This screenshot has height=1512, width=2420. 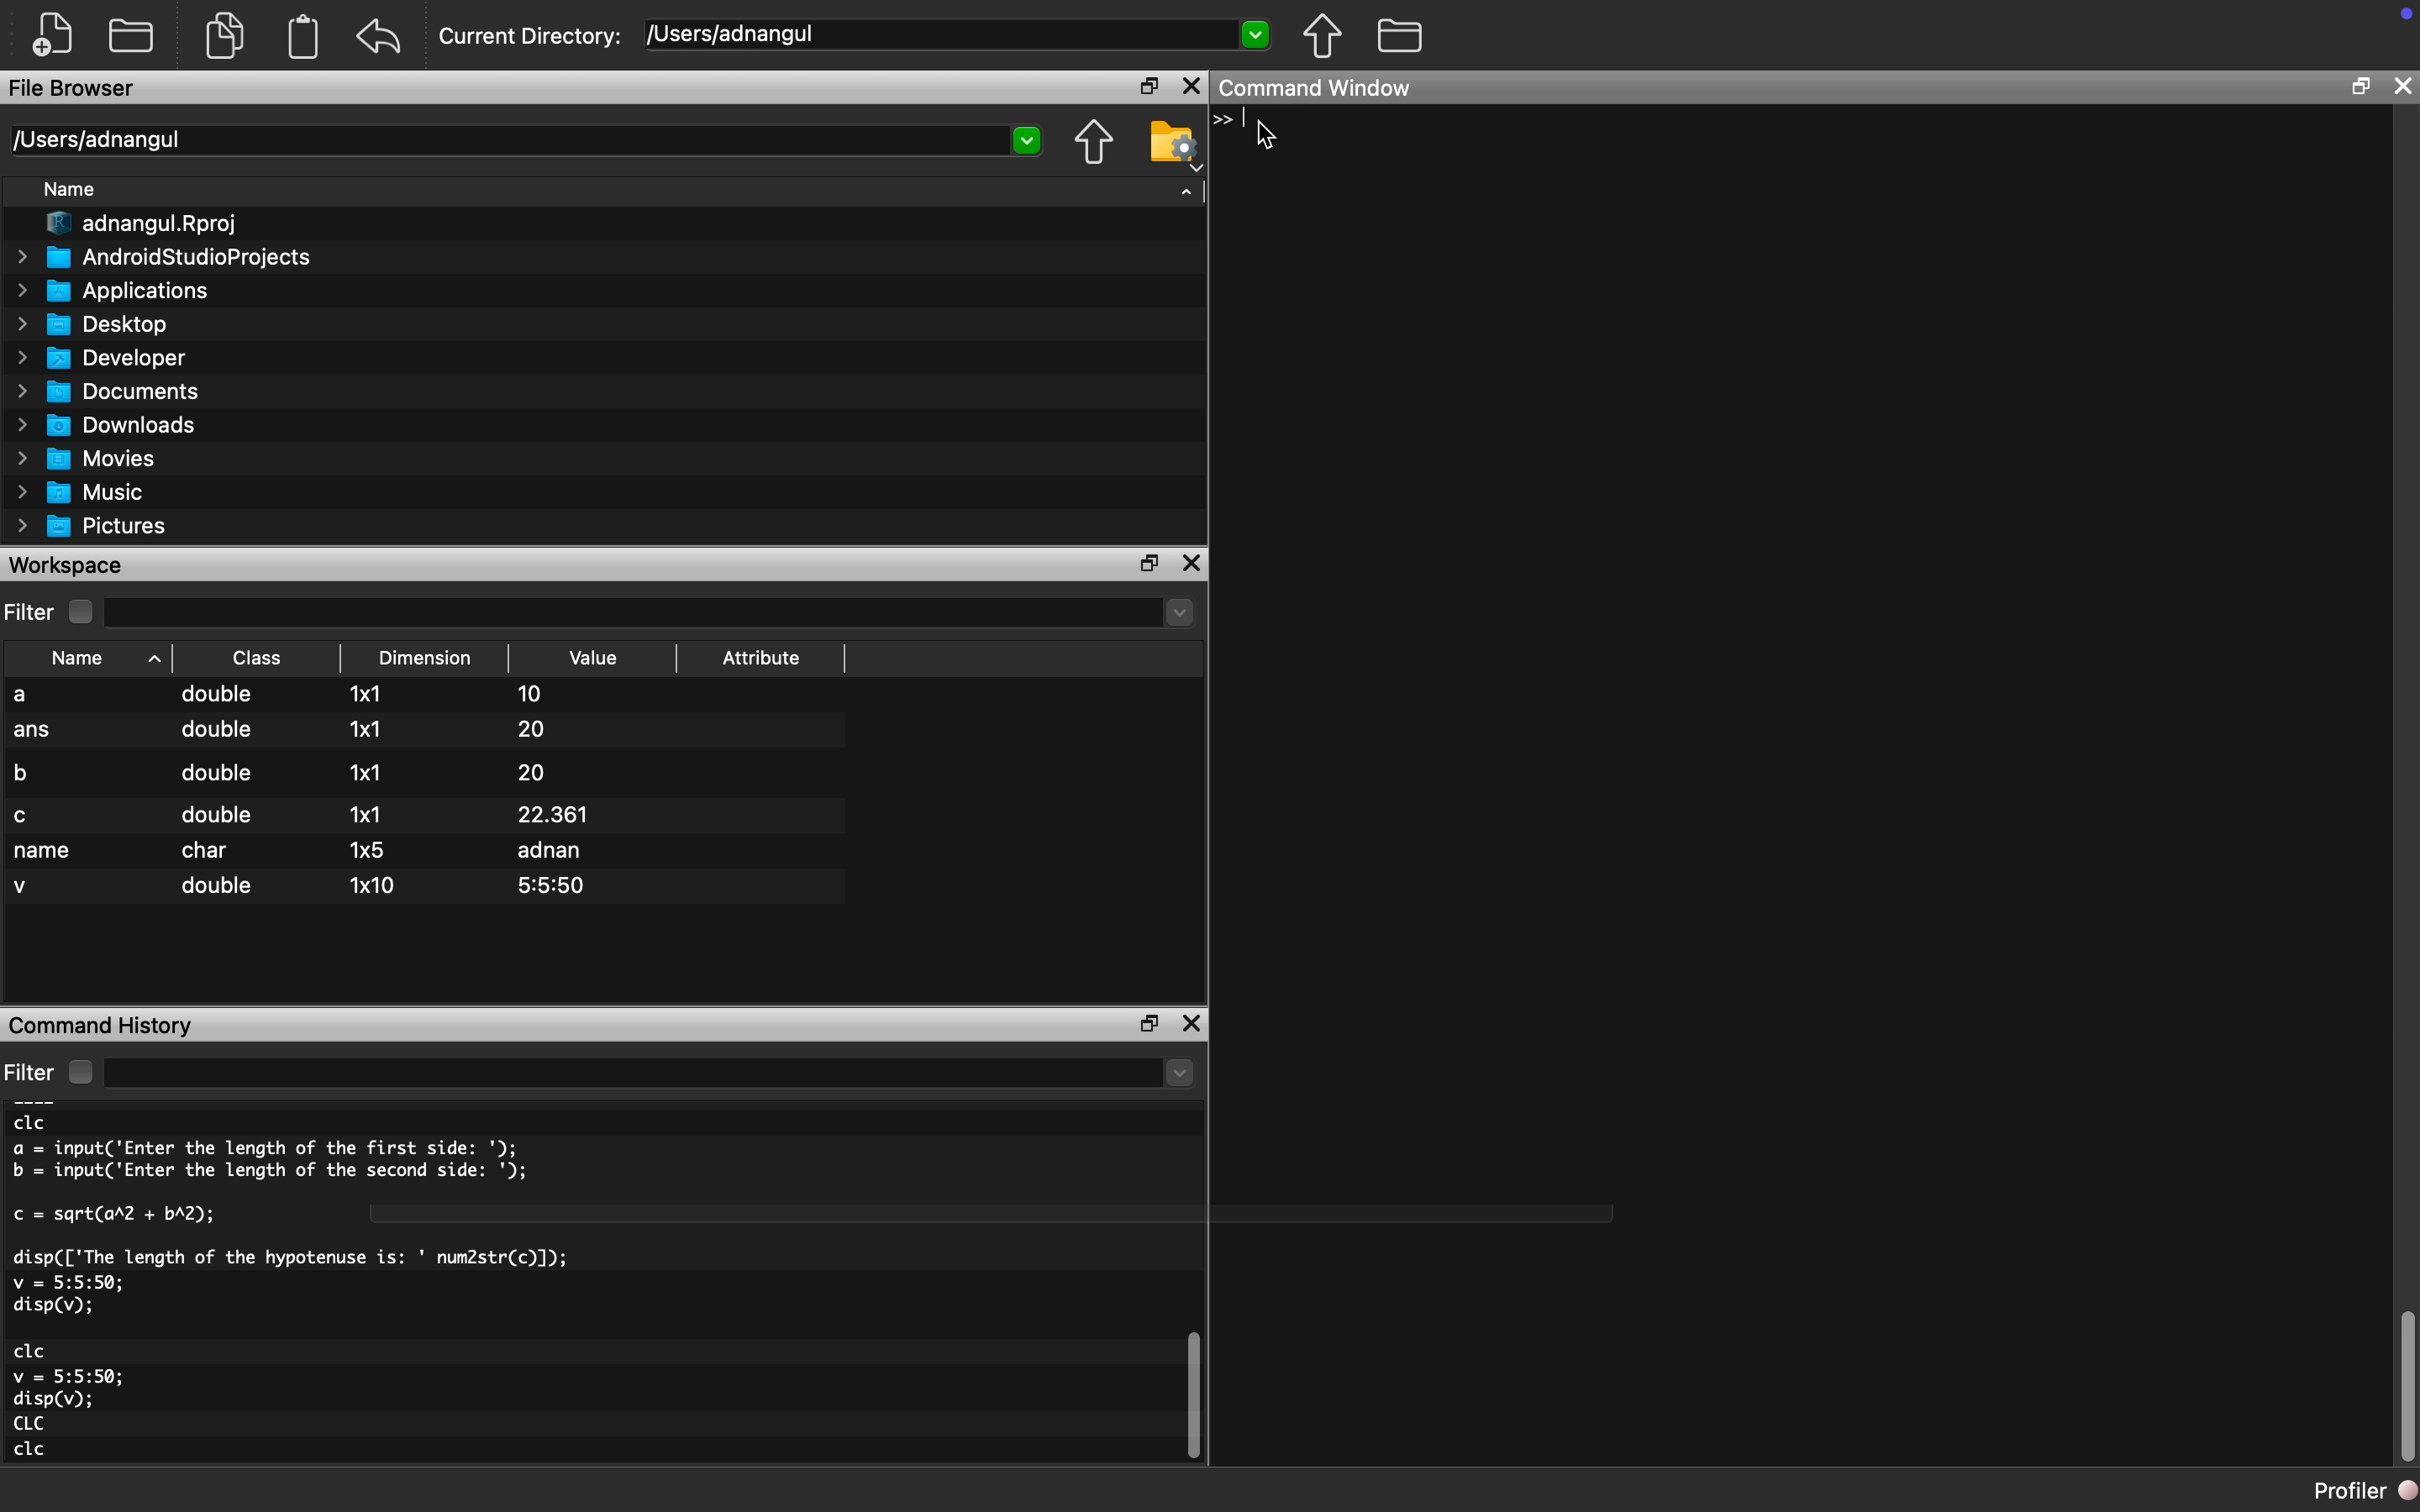 What do you see at coordinates (2394, 1371) in the screenshot?
I see `Scrollbar` at bounding box center [2394, 1371].